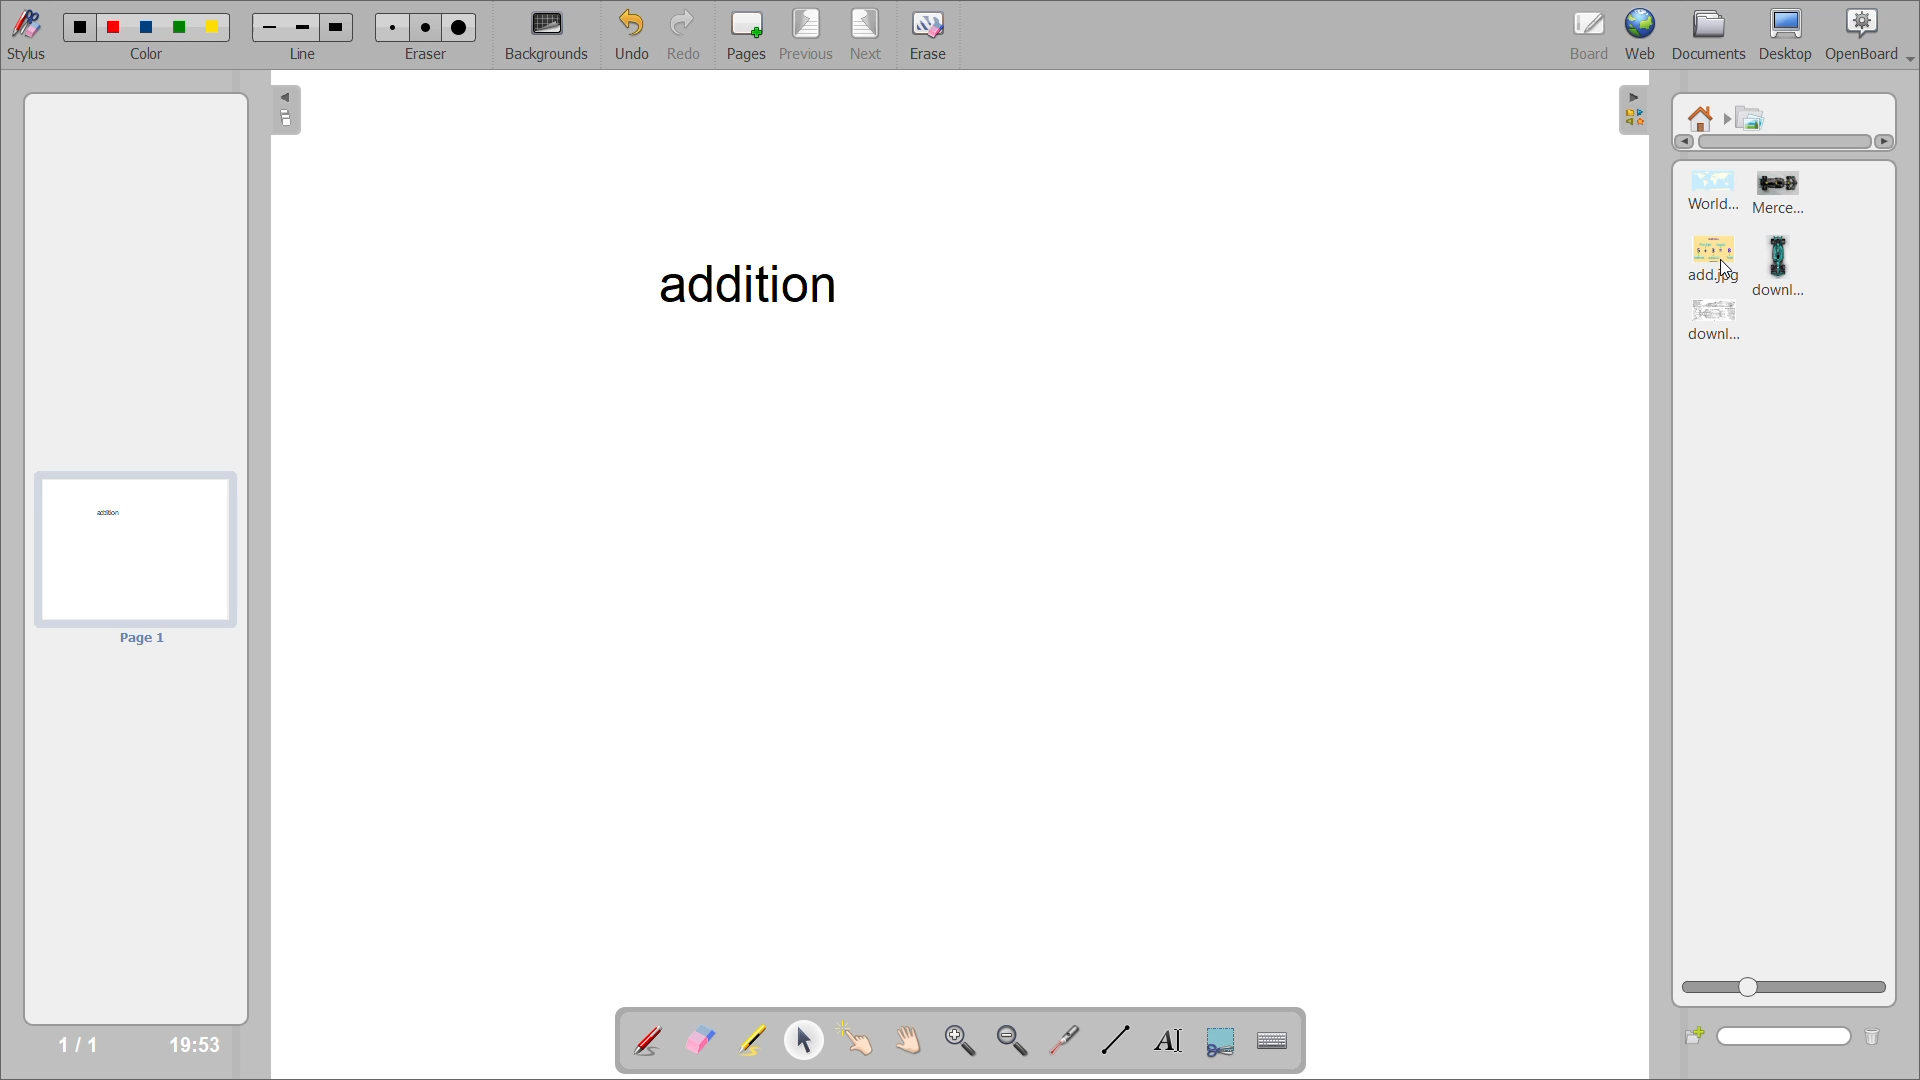  Describe the element at coordinates (1689, 1038) in the screenshot. I see `add folder` at that location.